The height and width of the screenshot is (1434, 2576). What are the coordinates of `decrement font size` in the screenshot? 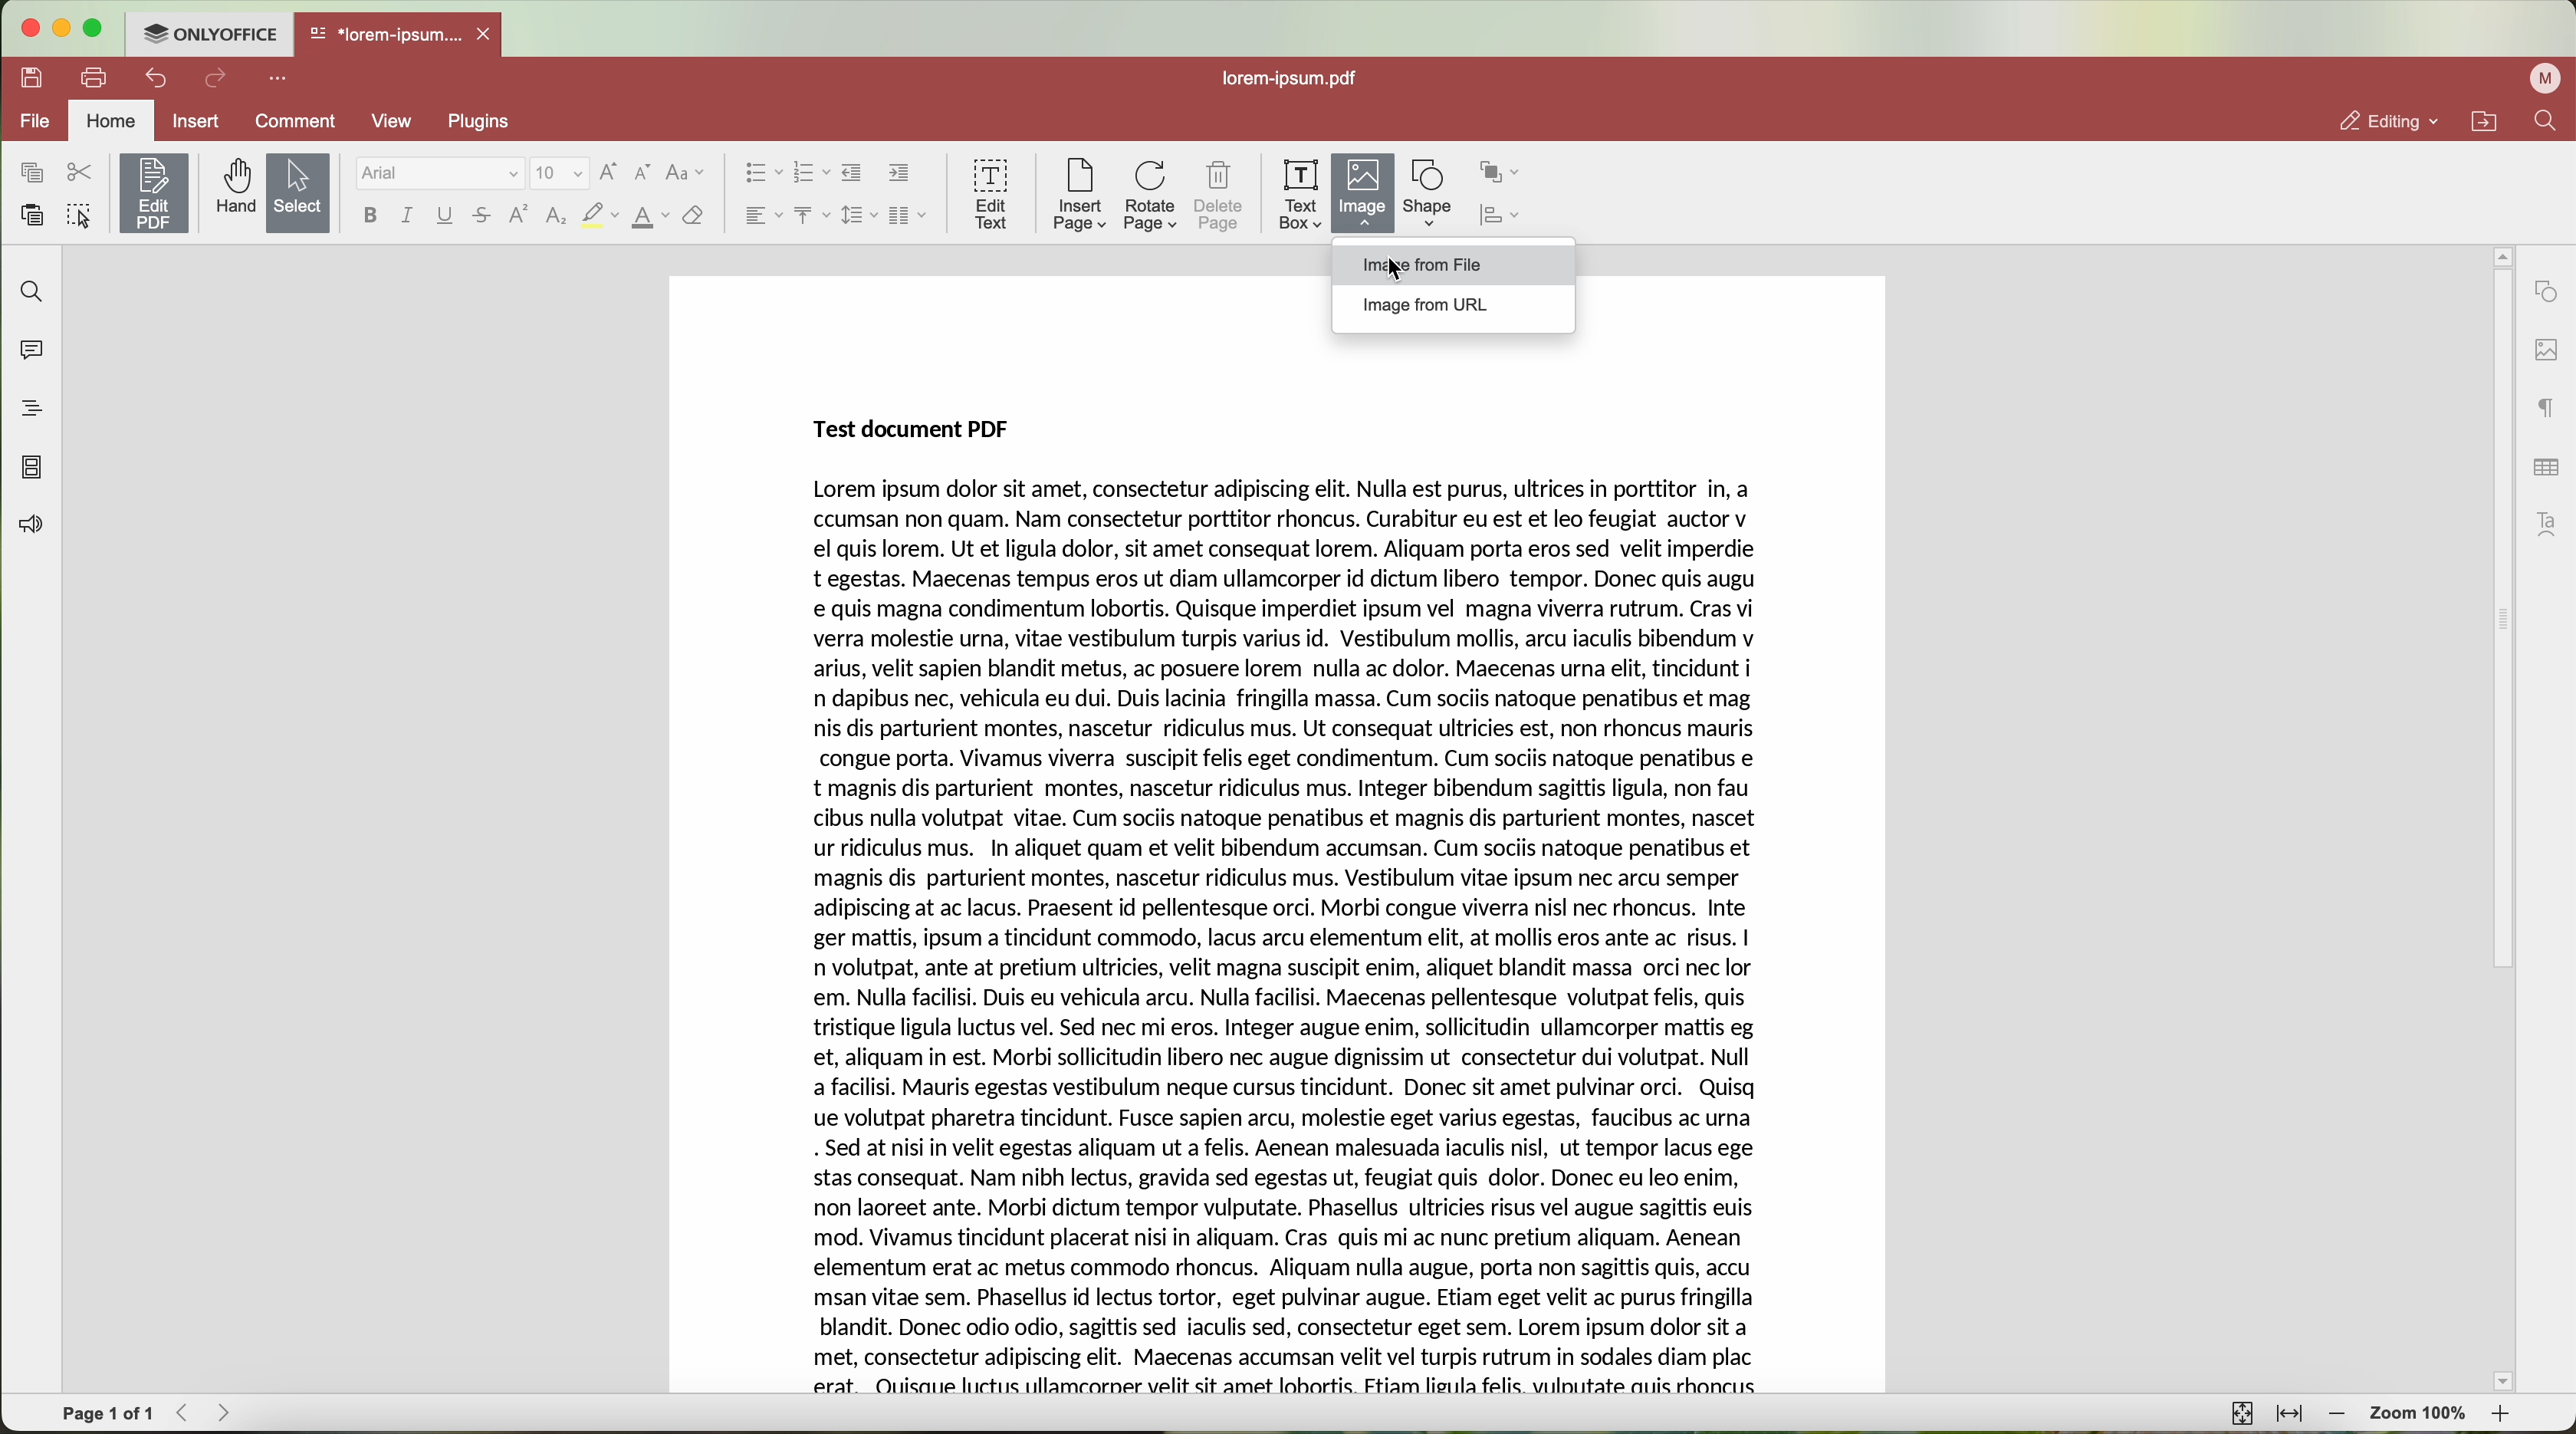 It's located at (643, 174).